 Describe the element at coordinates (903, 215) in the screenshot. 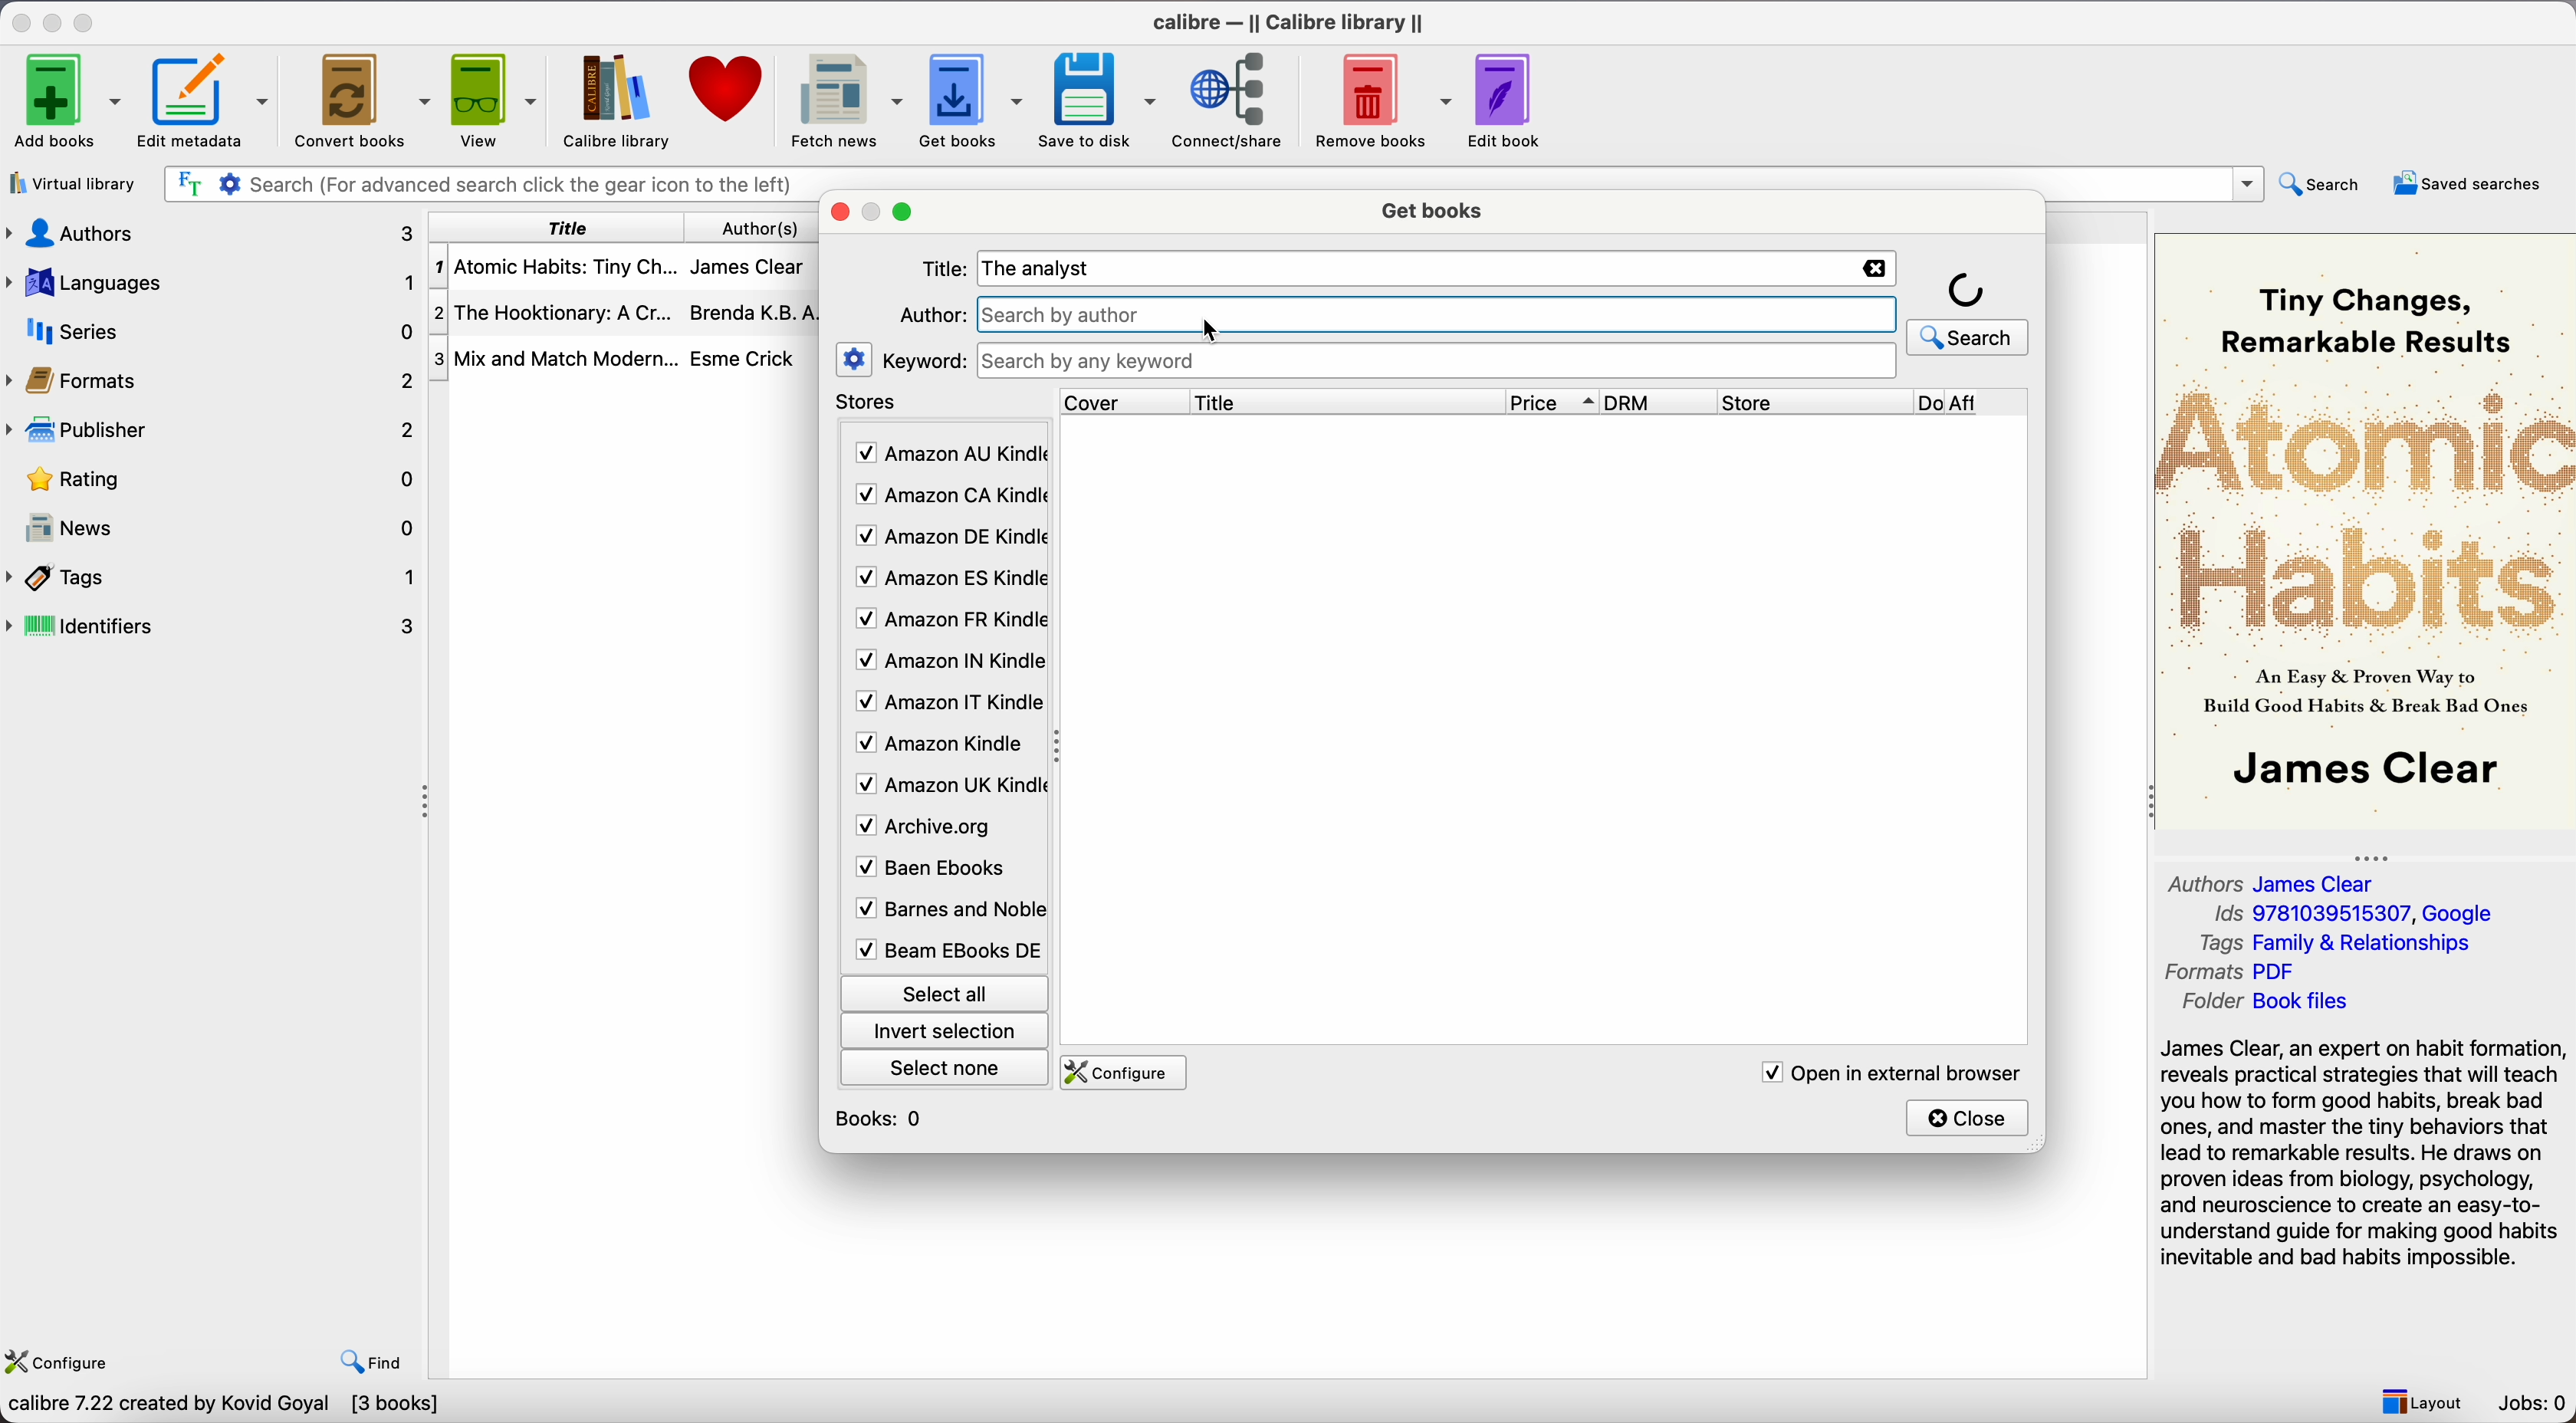

I see `maximize` at that location.